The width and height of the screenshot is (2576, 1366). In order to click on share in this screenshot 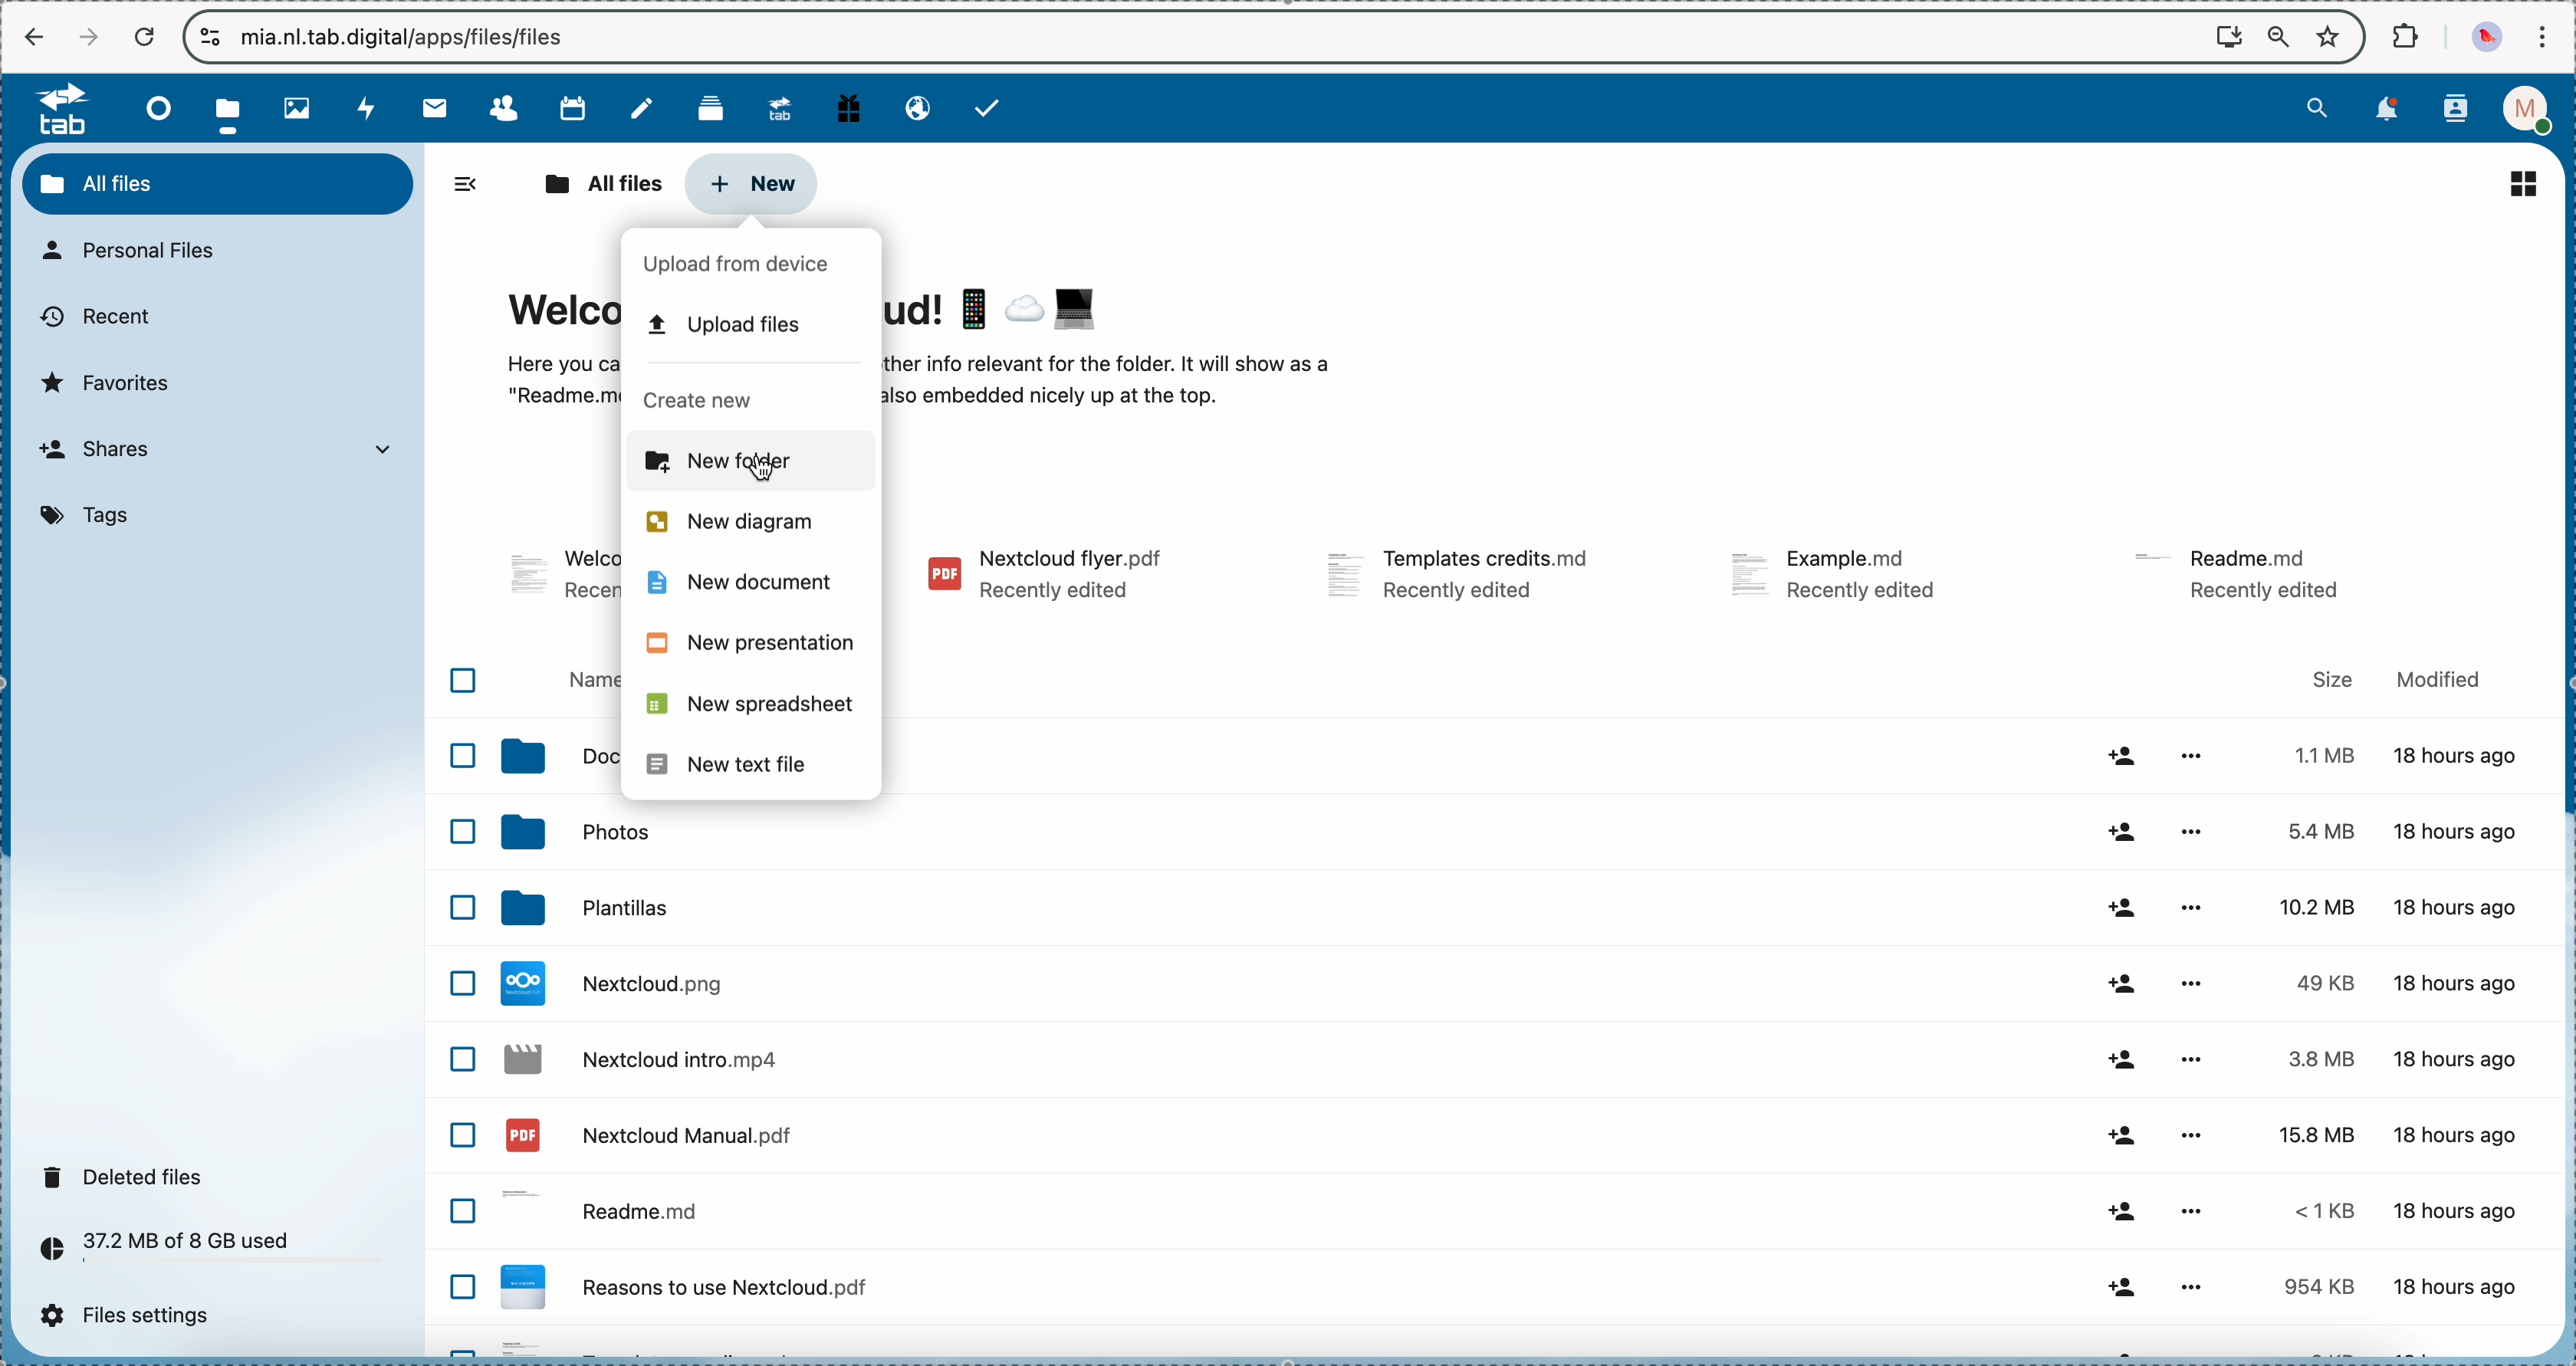, I will do `click(2121, 1285)`.